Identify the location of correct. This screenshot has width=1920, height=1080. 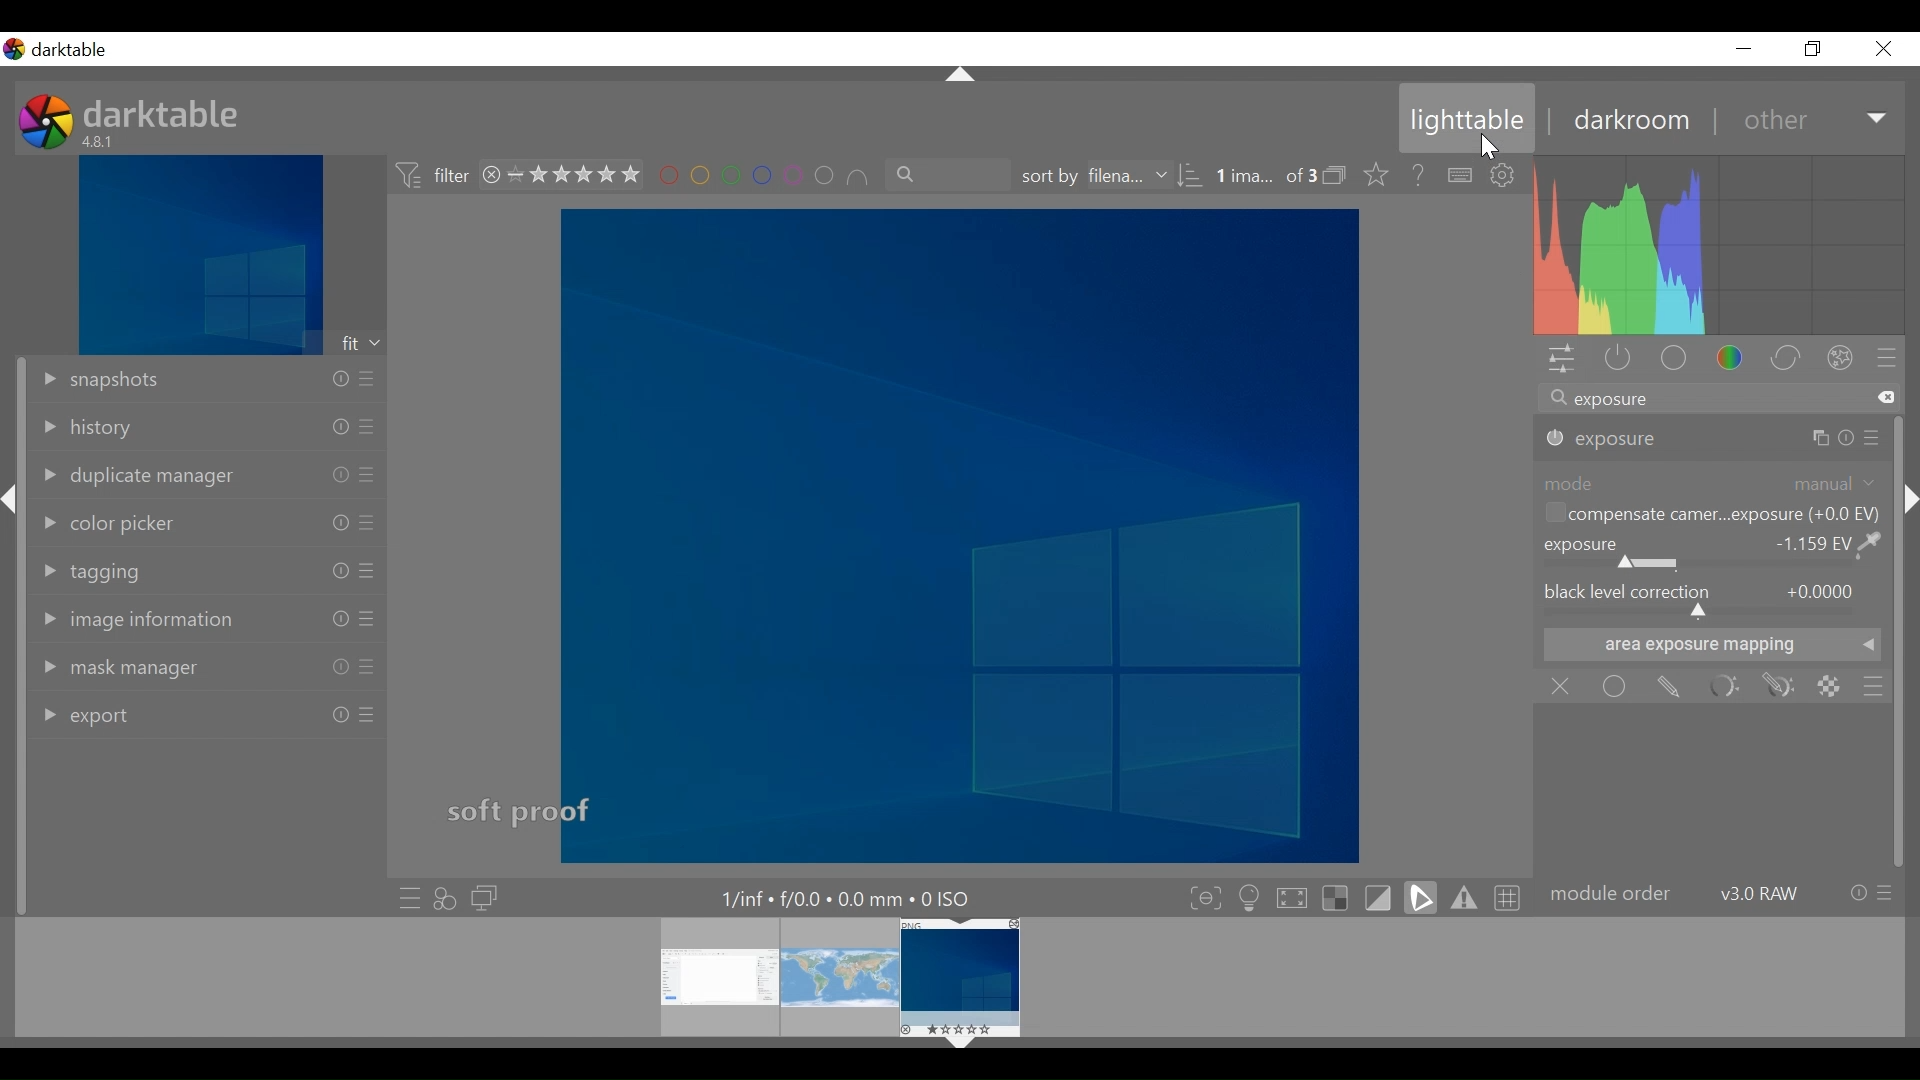
(1786, 357).